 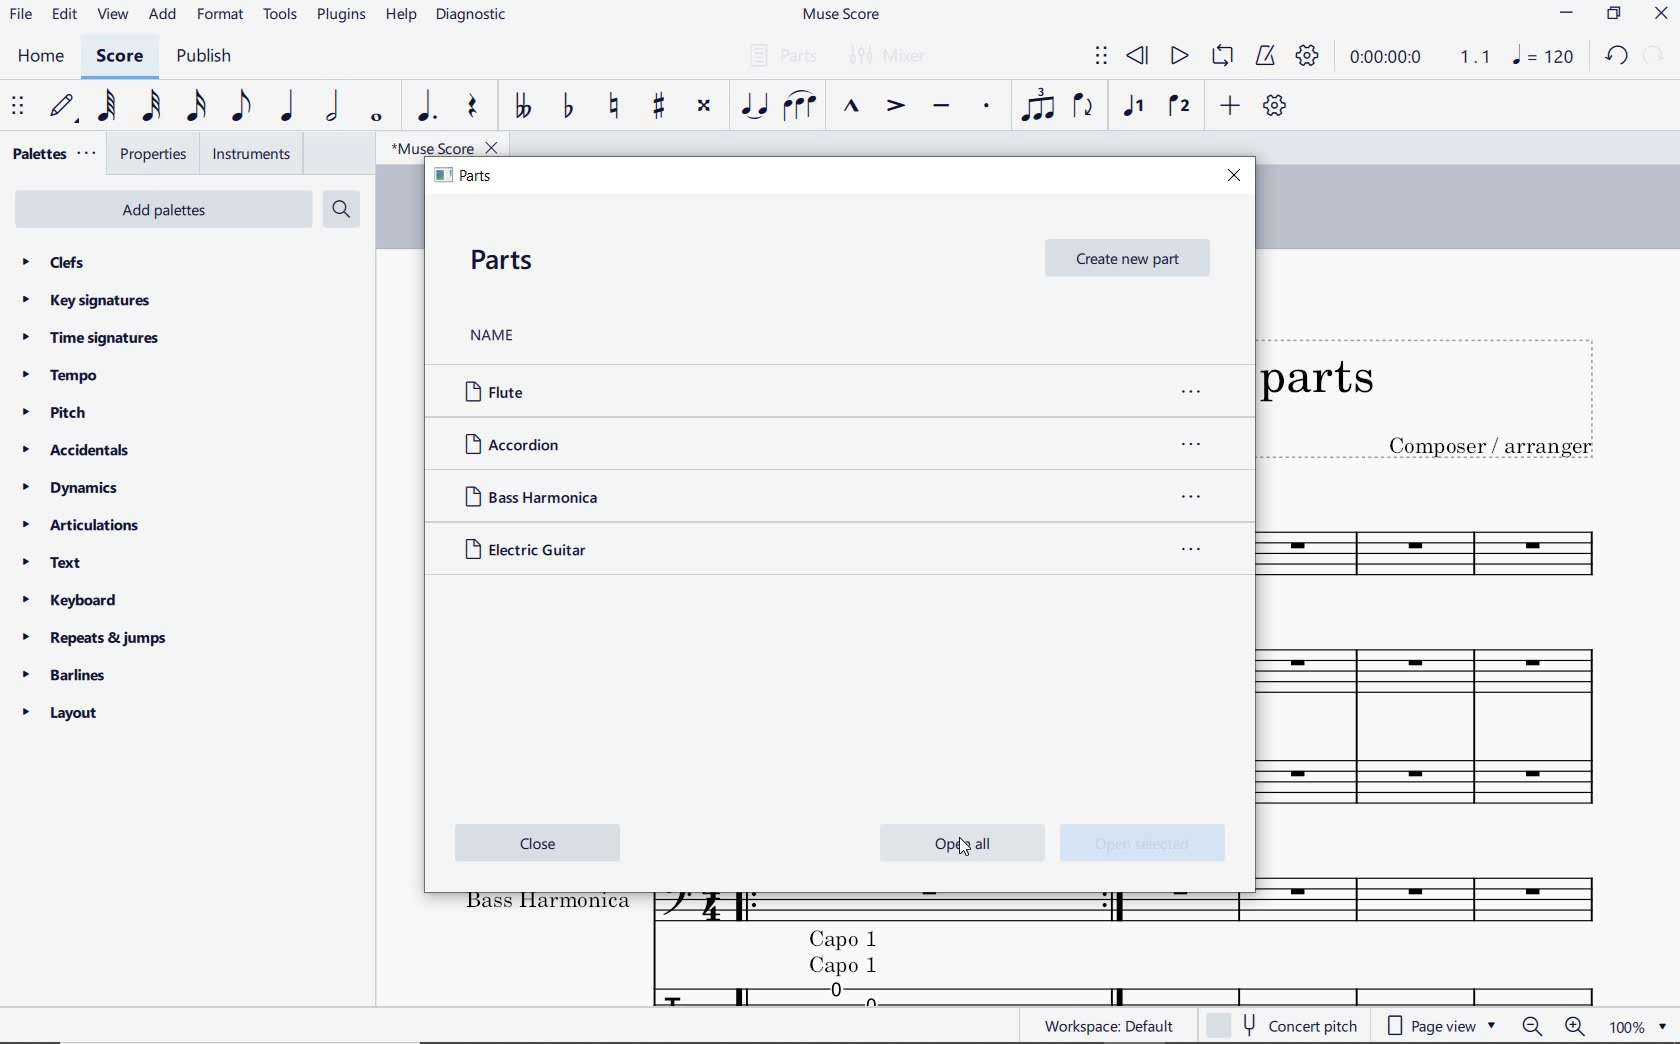 What do you see at coordinates (162, 209) in the screenshot?
I see `add palettes` at bounding box center [162, 209].